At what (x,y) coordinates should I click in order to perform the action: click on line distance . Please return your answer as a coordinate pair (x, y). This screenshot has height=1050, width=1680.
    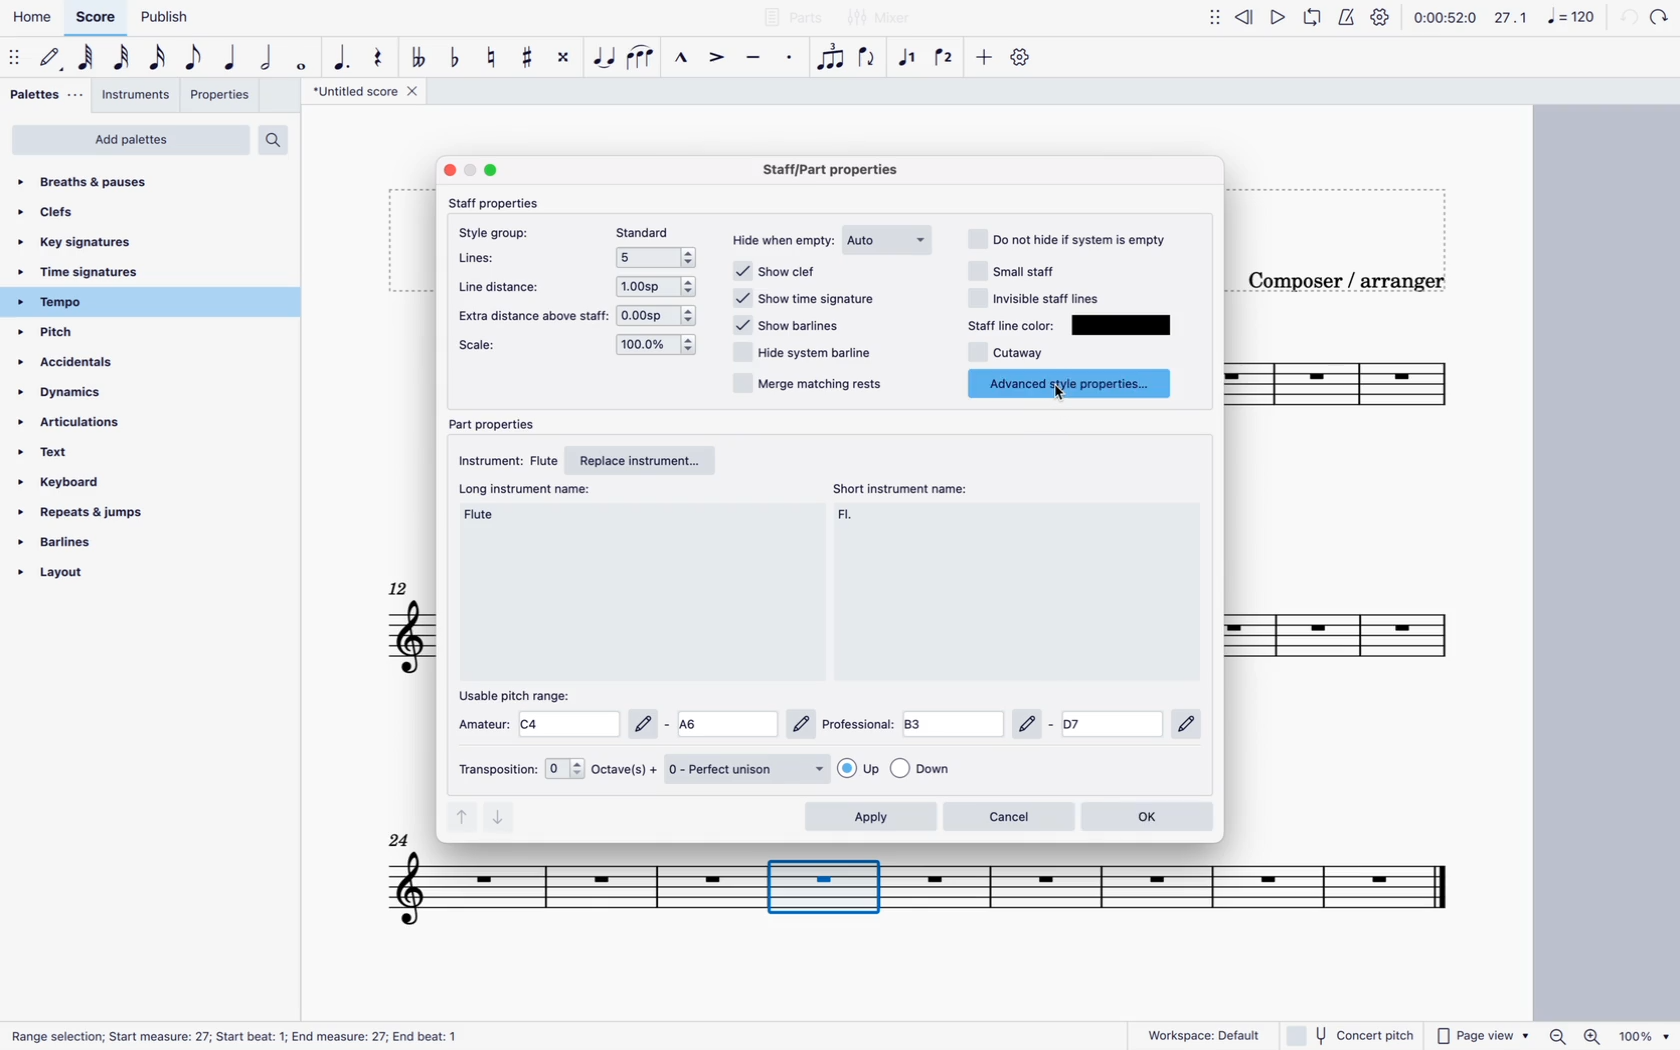
    Looking at the image, I should click on (506, 286).